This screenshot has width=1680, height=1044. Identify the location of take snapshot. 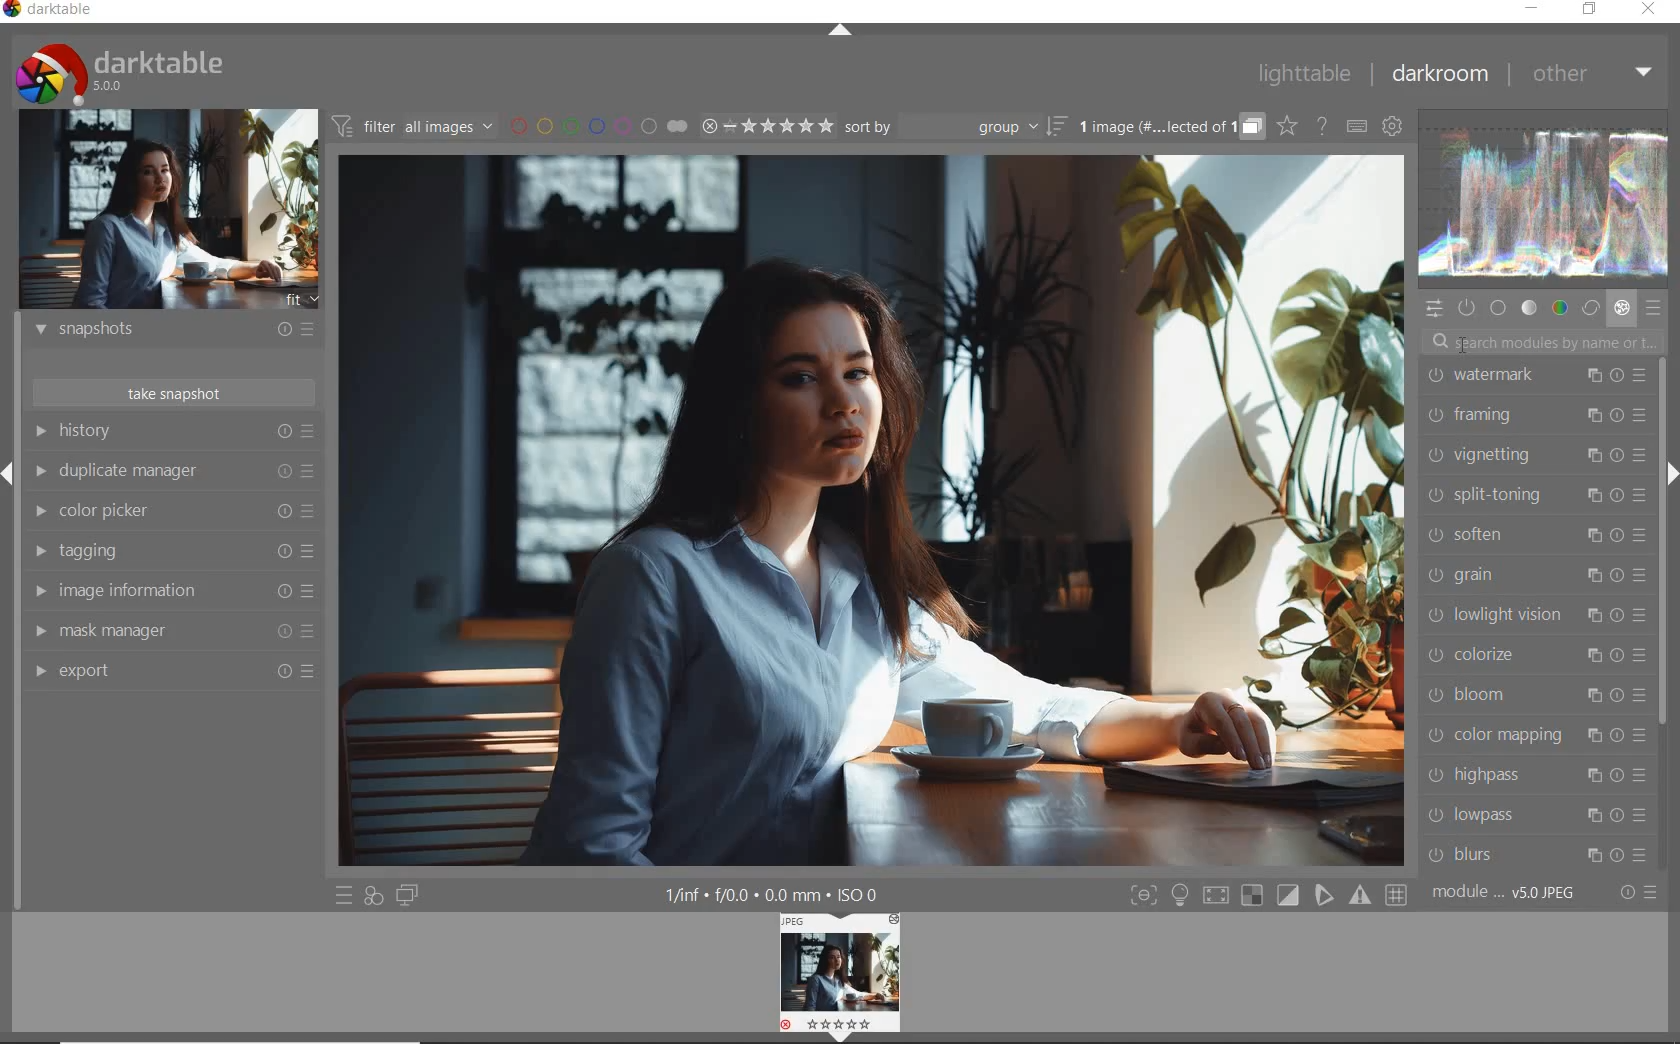
(172, 392).